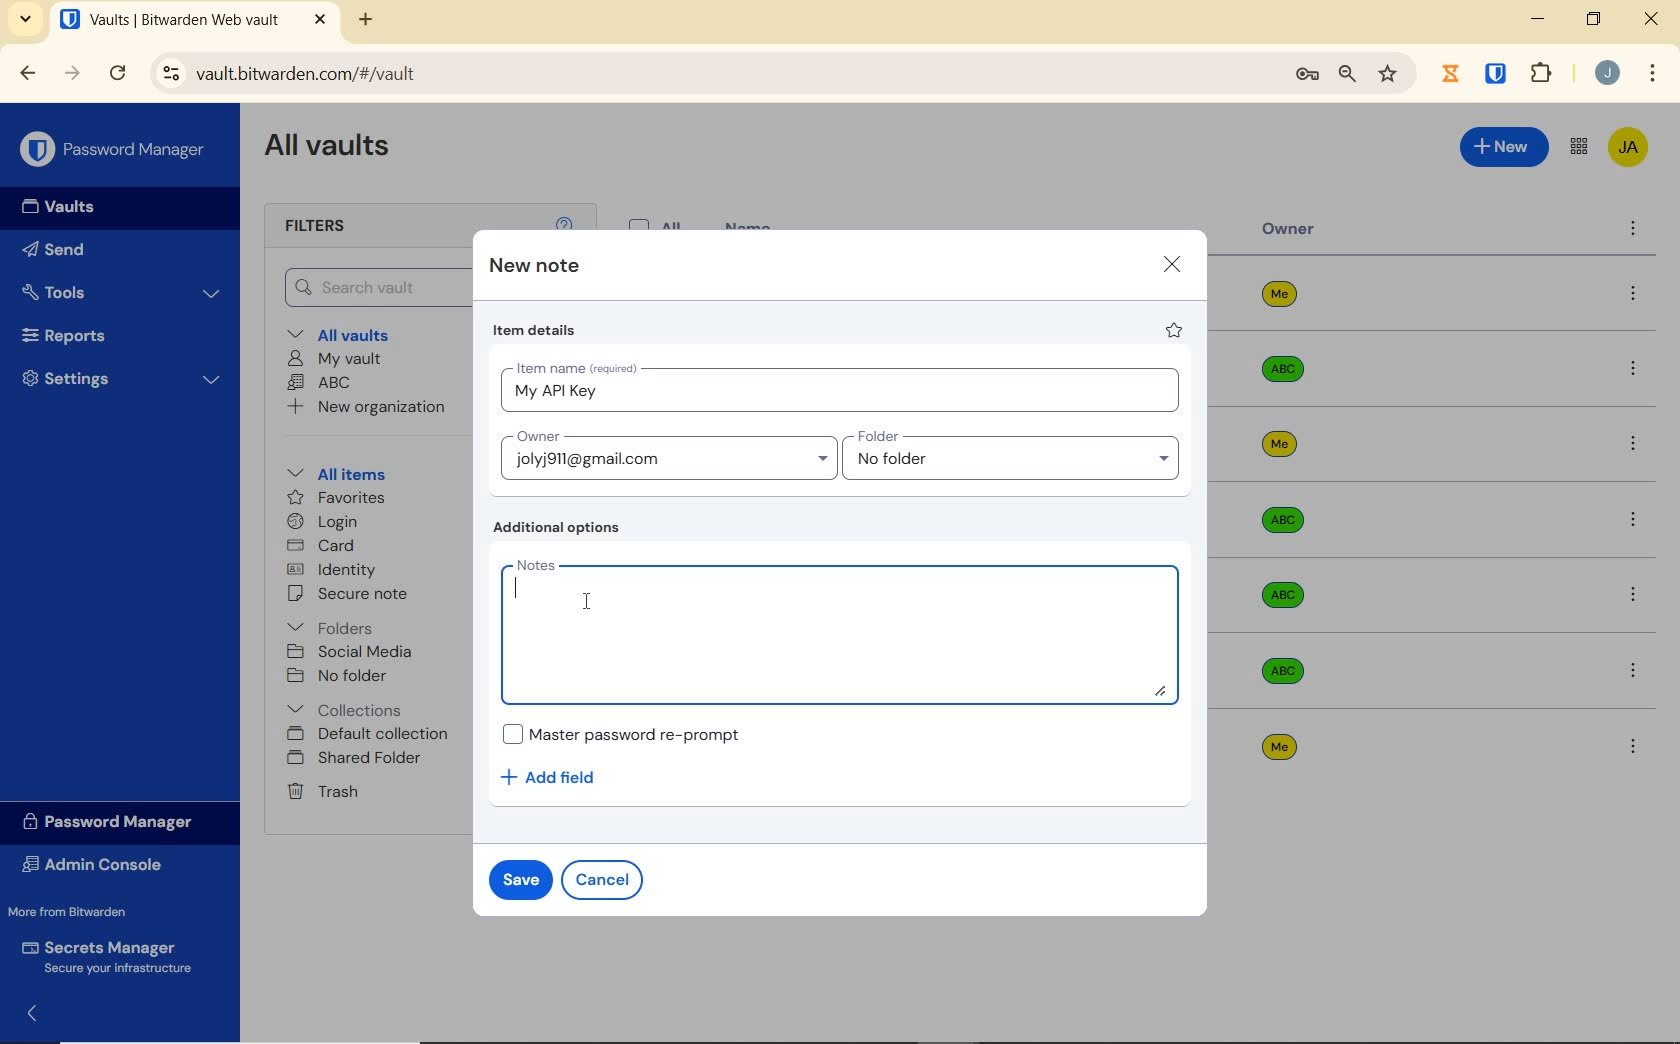  What do you see at coordinates (1634, 447) in the screenshot?
I see `more options` at bounding box center [1634, 447].